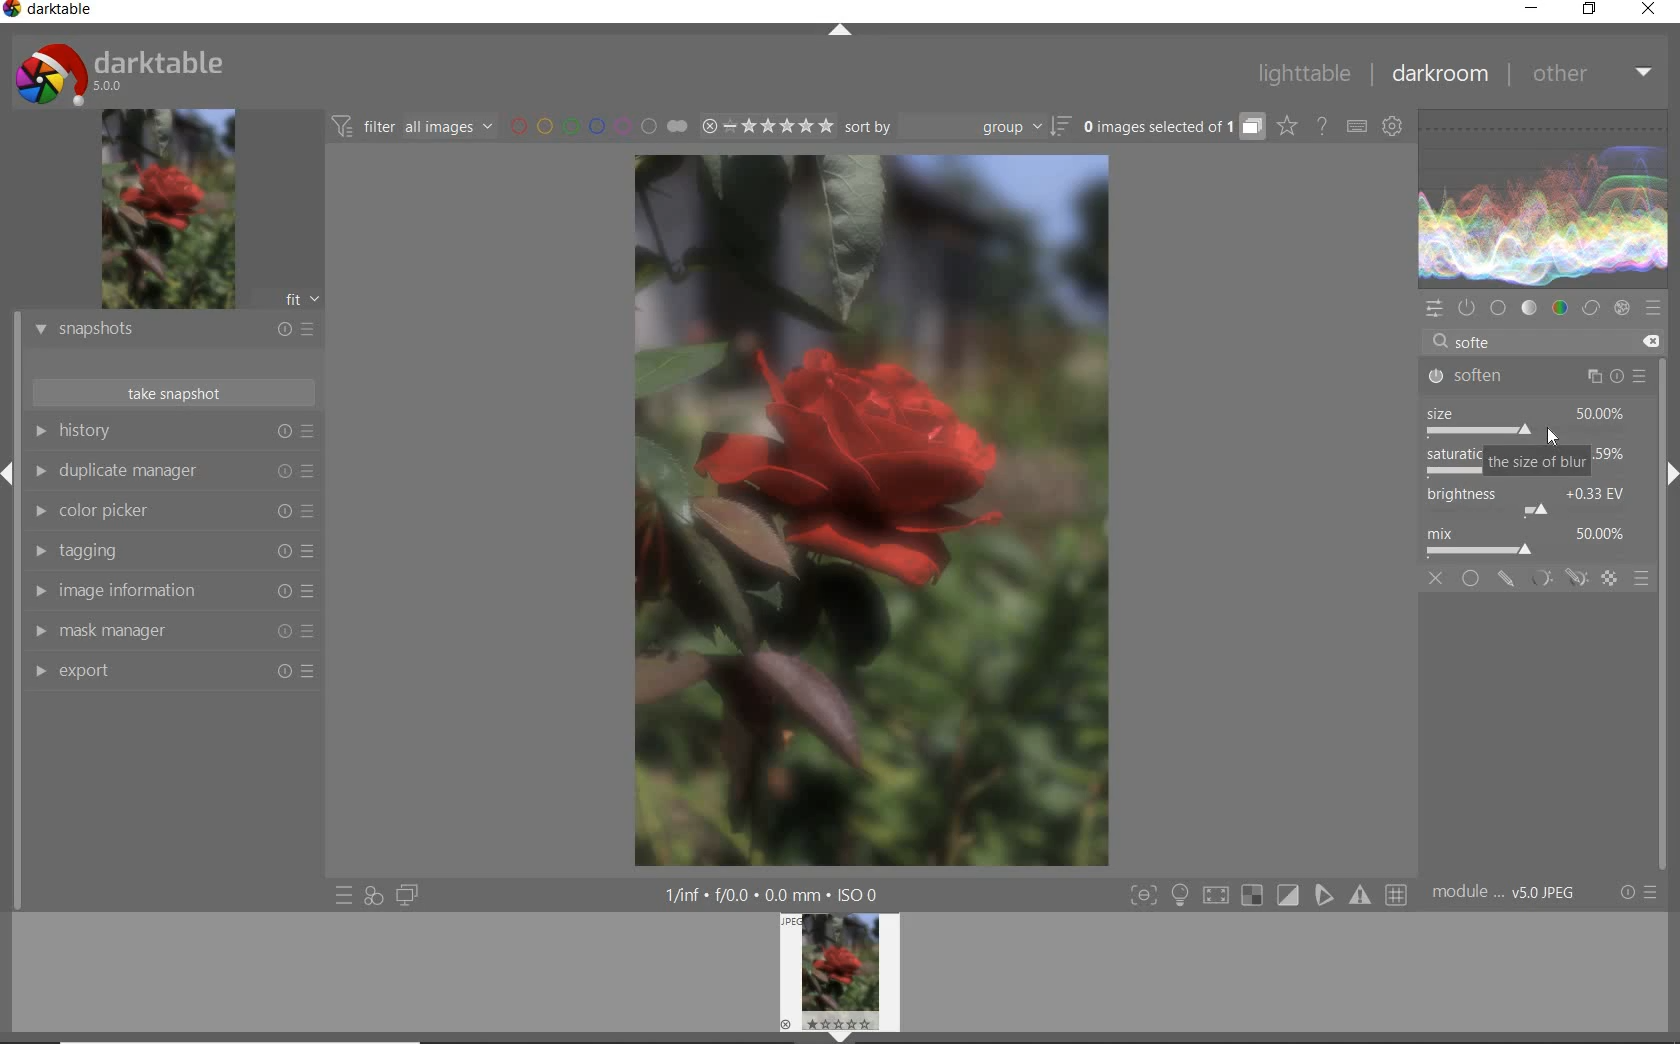  What do you see at coordinates (1439, 77) in the screenshot?
I see `darkroom` at bounding box center [1439, 77].